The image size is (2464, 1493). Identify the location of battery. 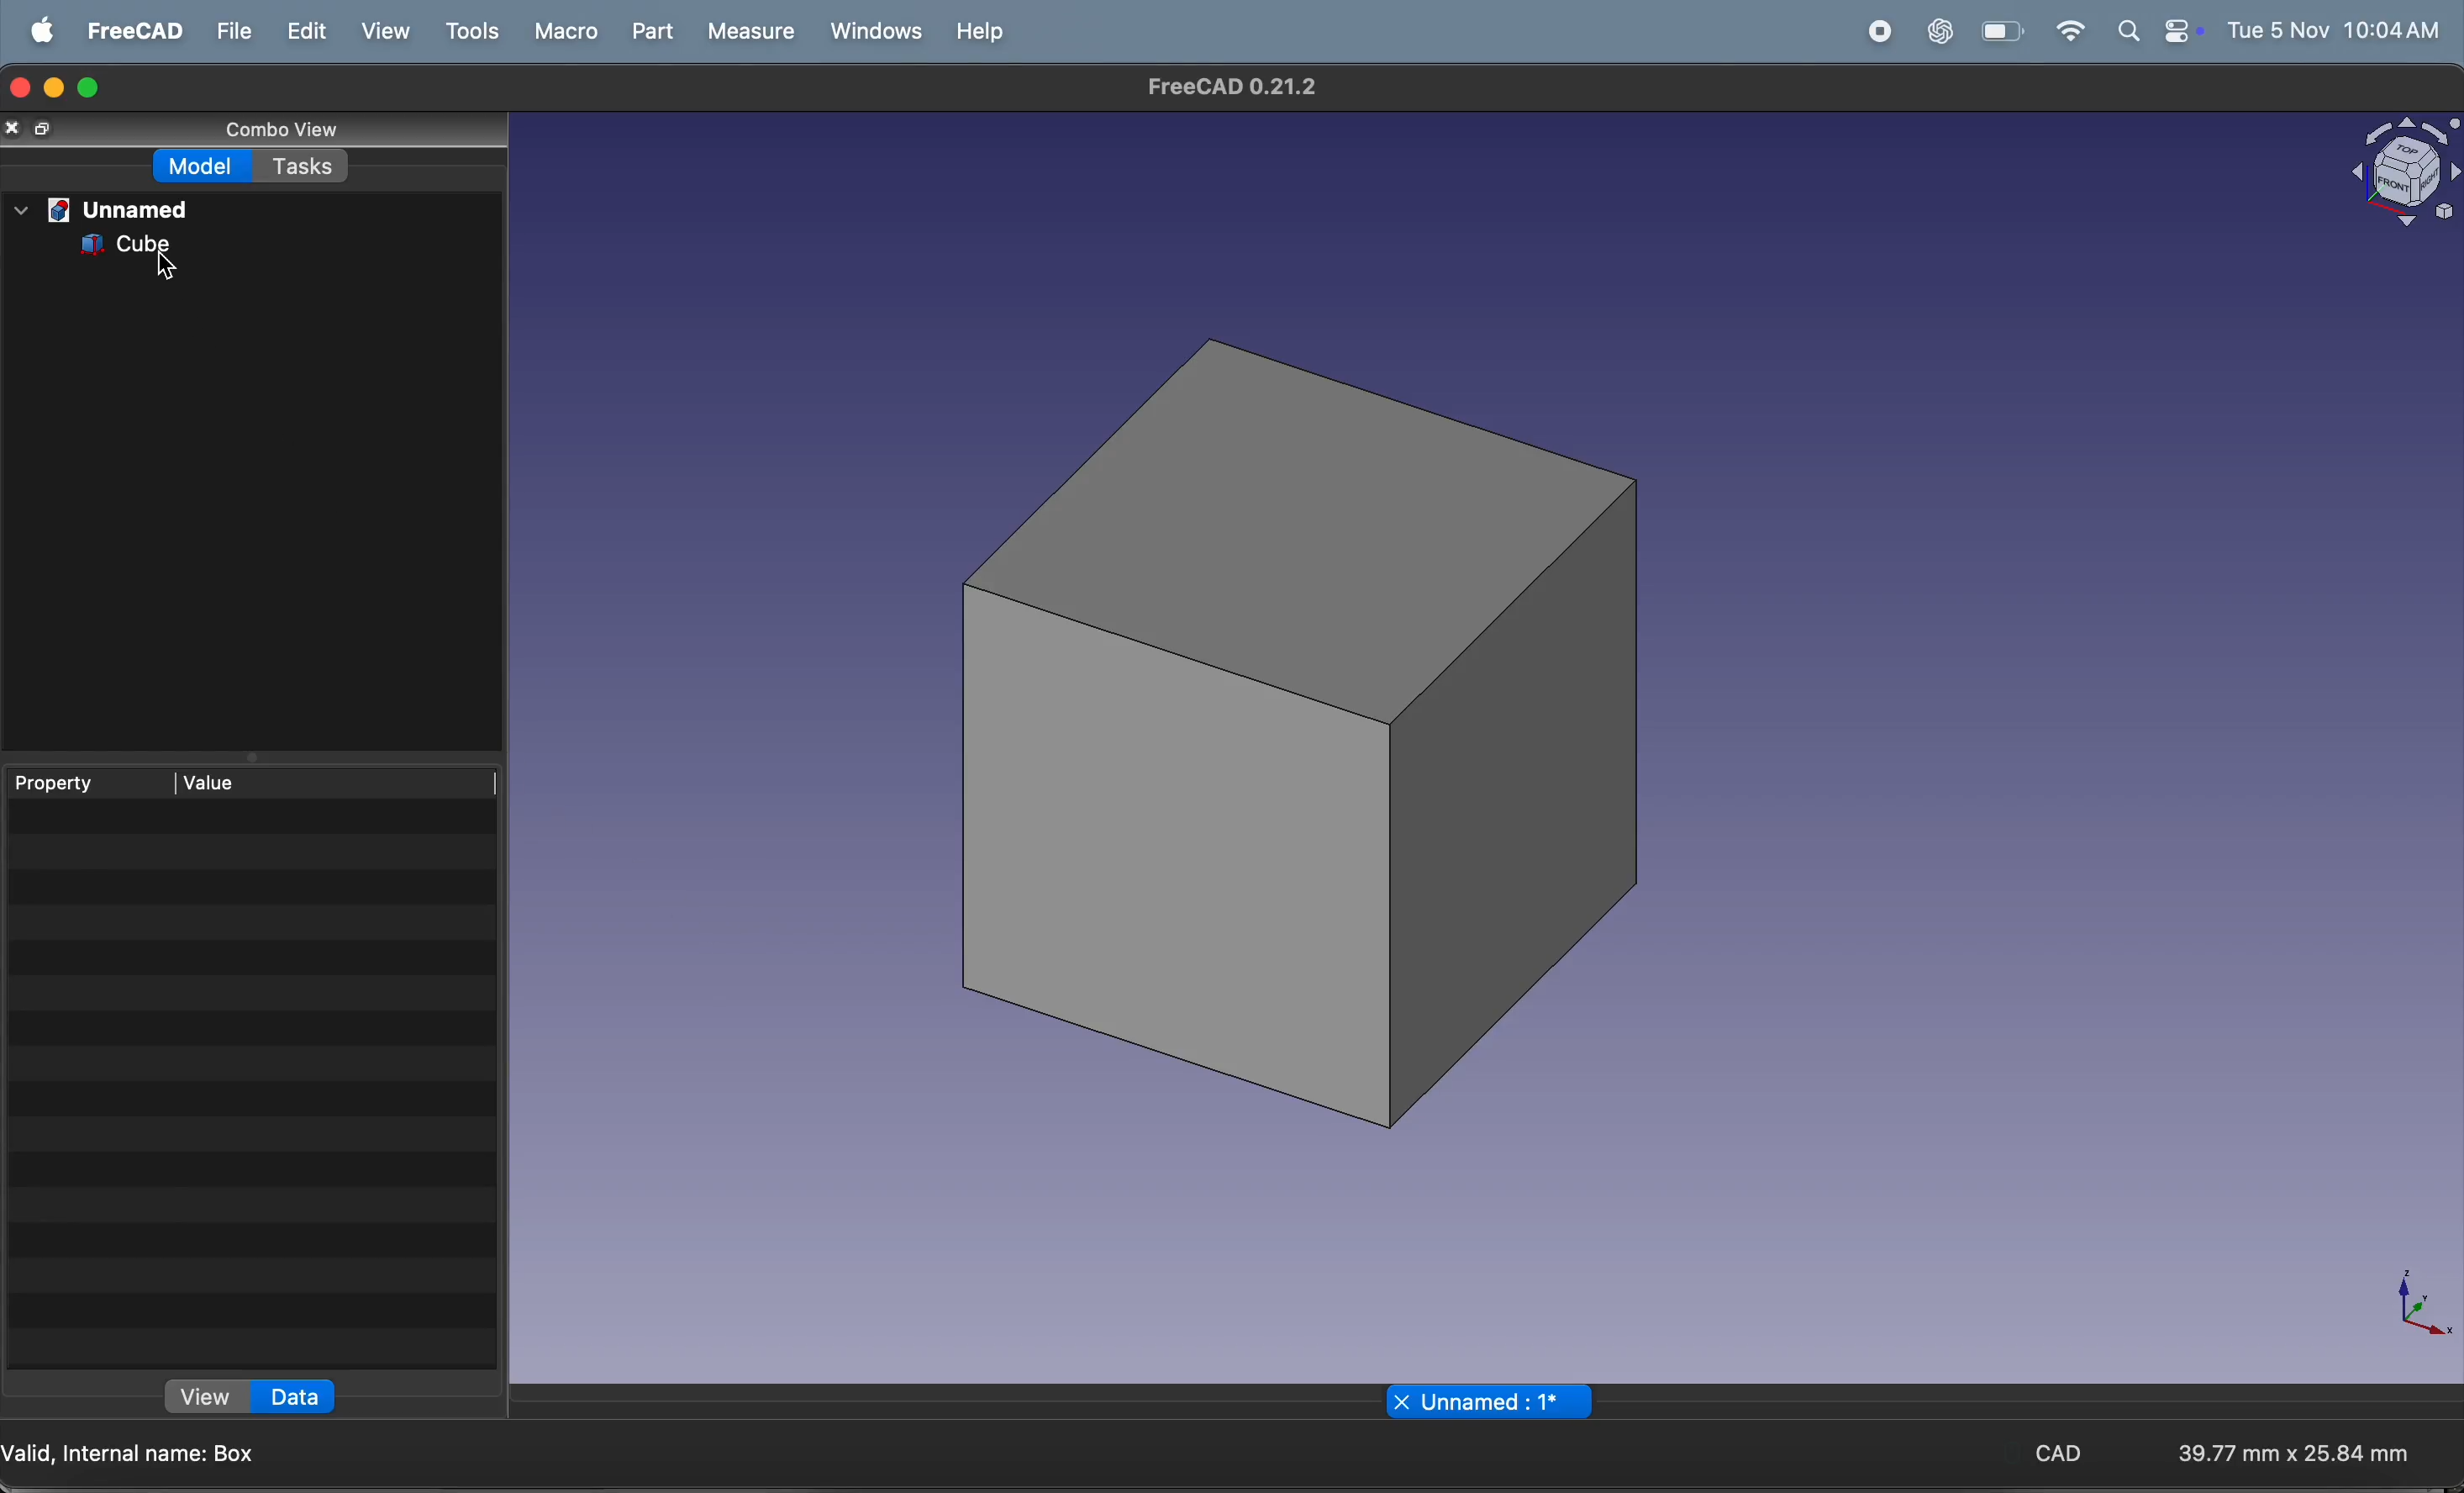
(2184, 29).